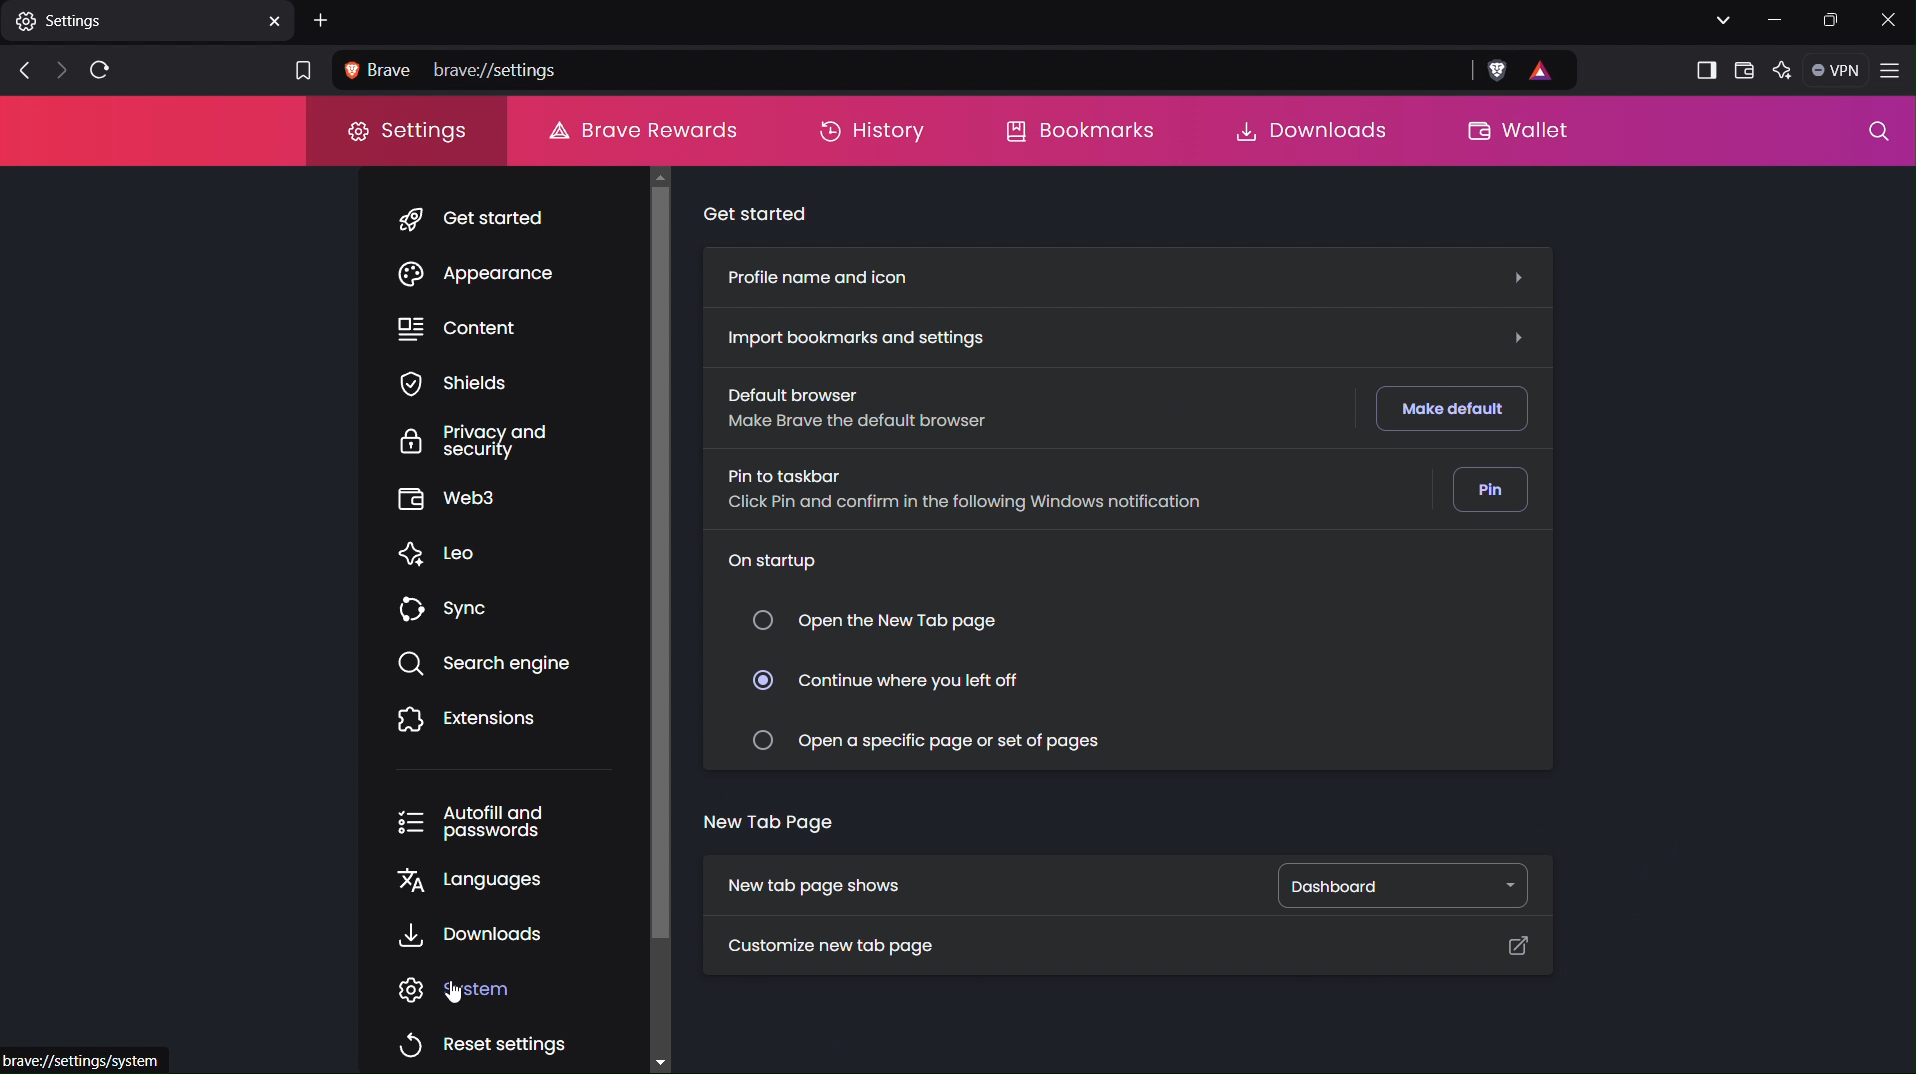  What do you see at coordinates (471, 885) in the screenshot?
I see `Languages` at bounding box center [471, 885].